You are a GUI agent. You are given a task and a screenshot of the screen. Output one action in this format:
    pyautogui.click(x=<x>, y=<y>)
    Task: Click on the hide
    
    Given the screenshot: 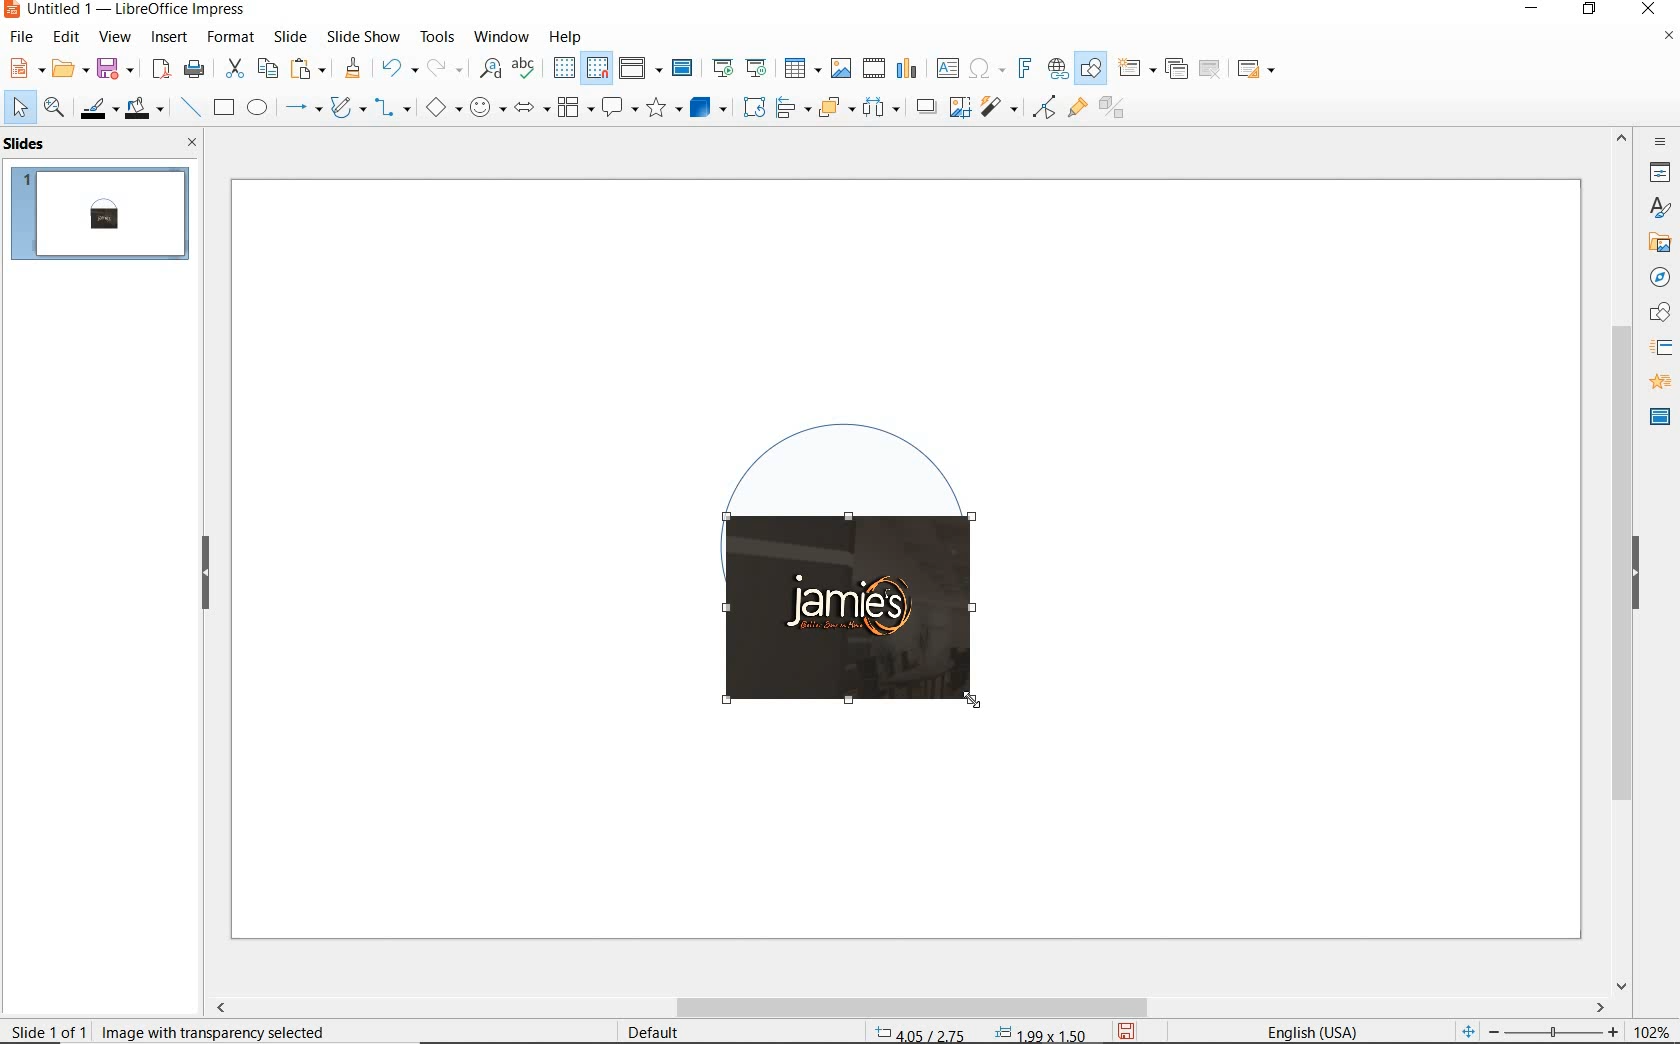 What is the action you would take?
    pyautogui.click(x=206, y=574)
    